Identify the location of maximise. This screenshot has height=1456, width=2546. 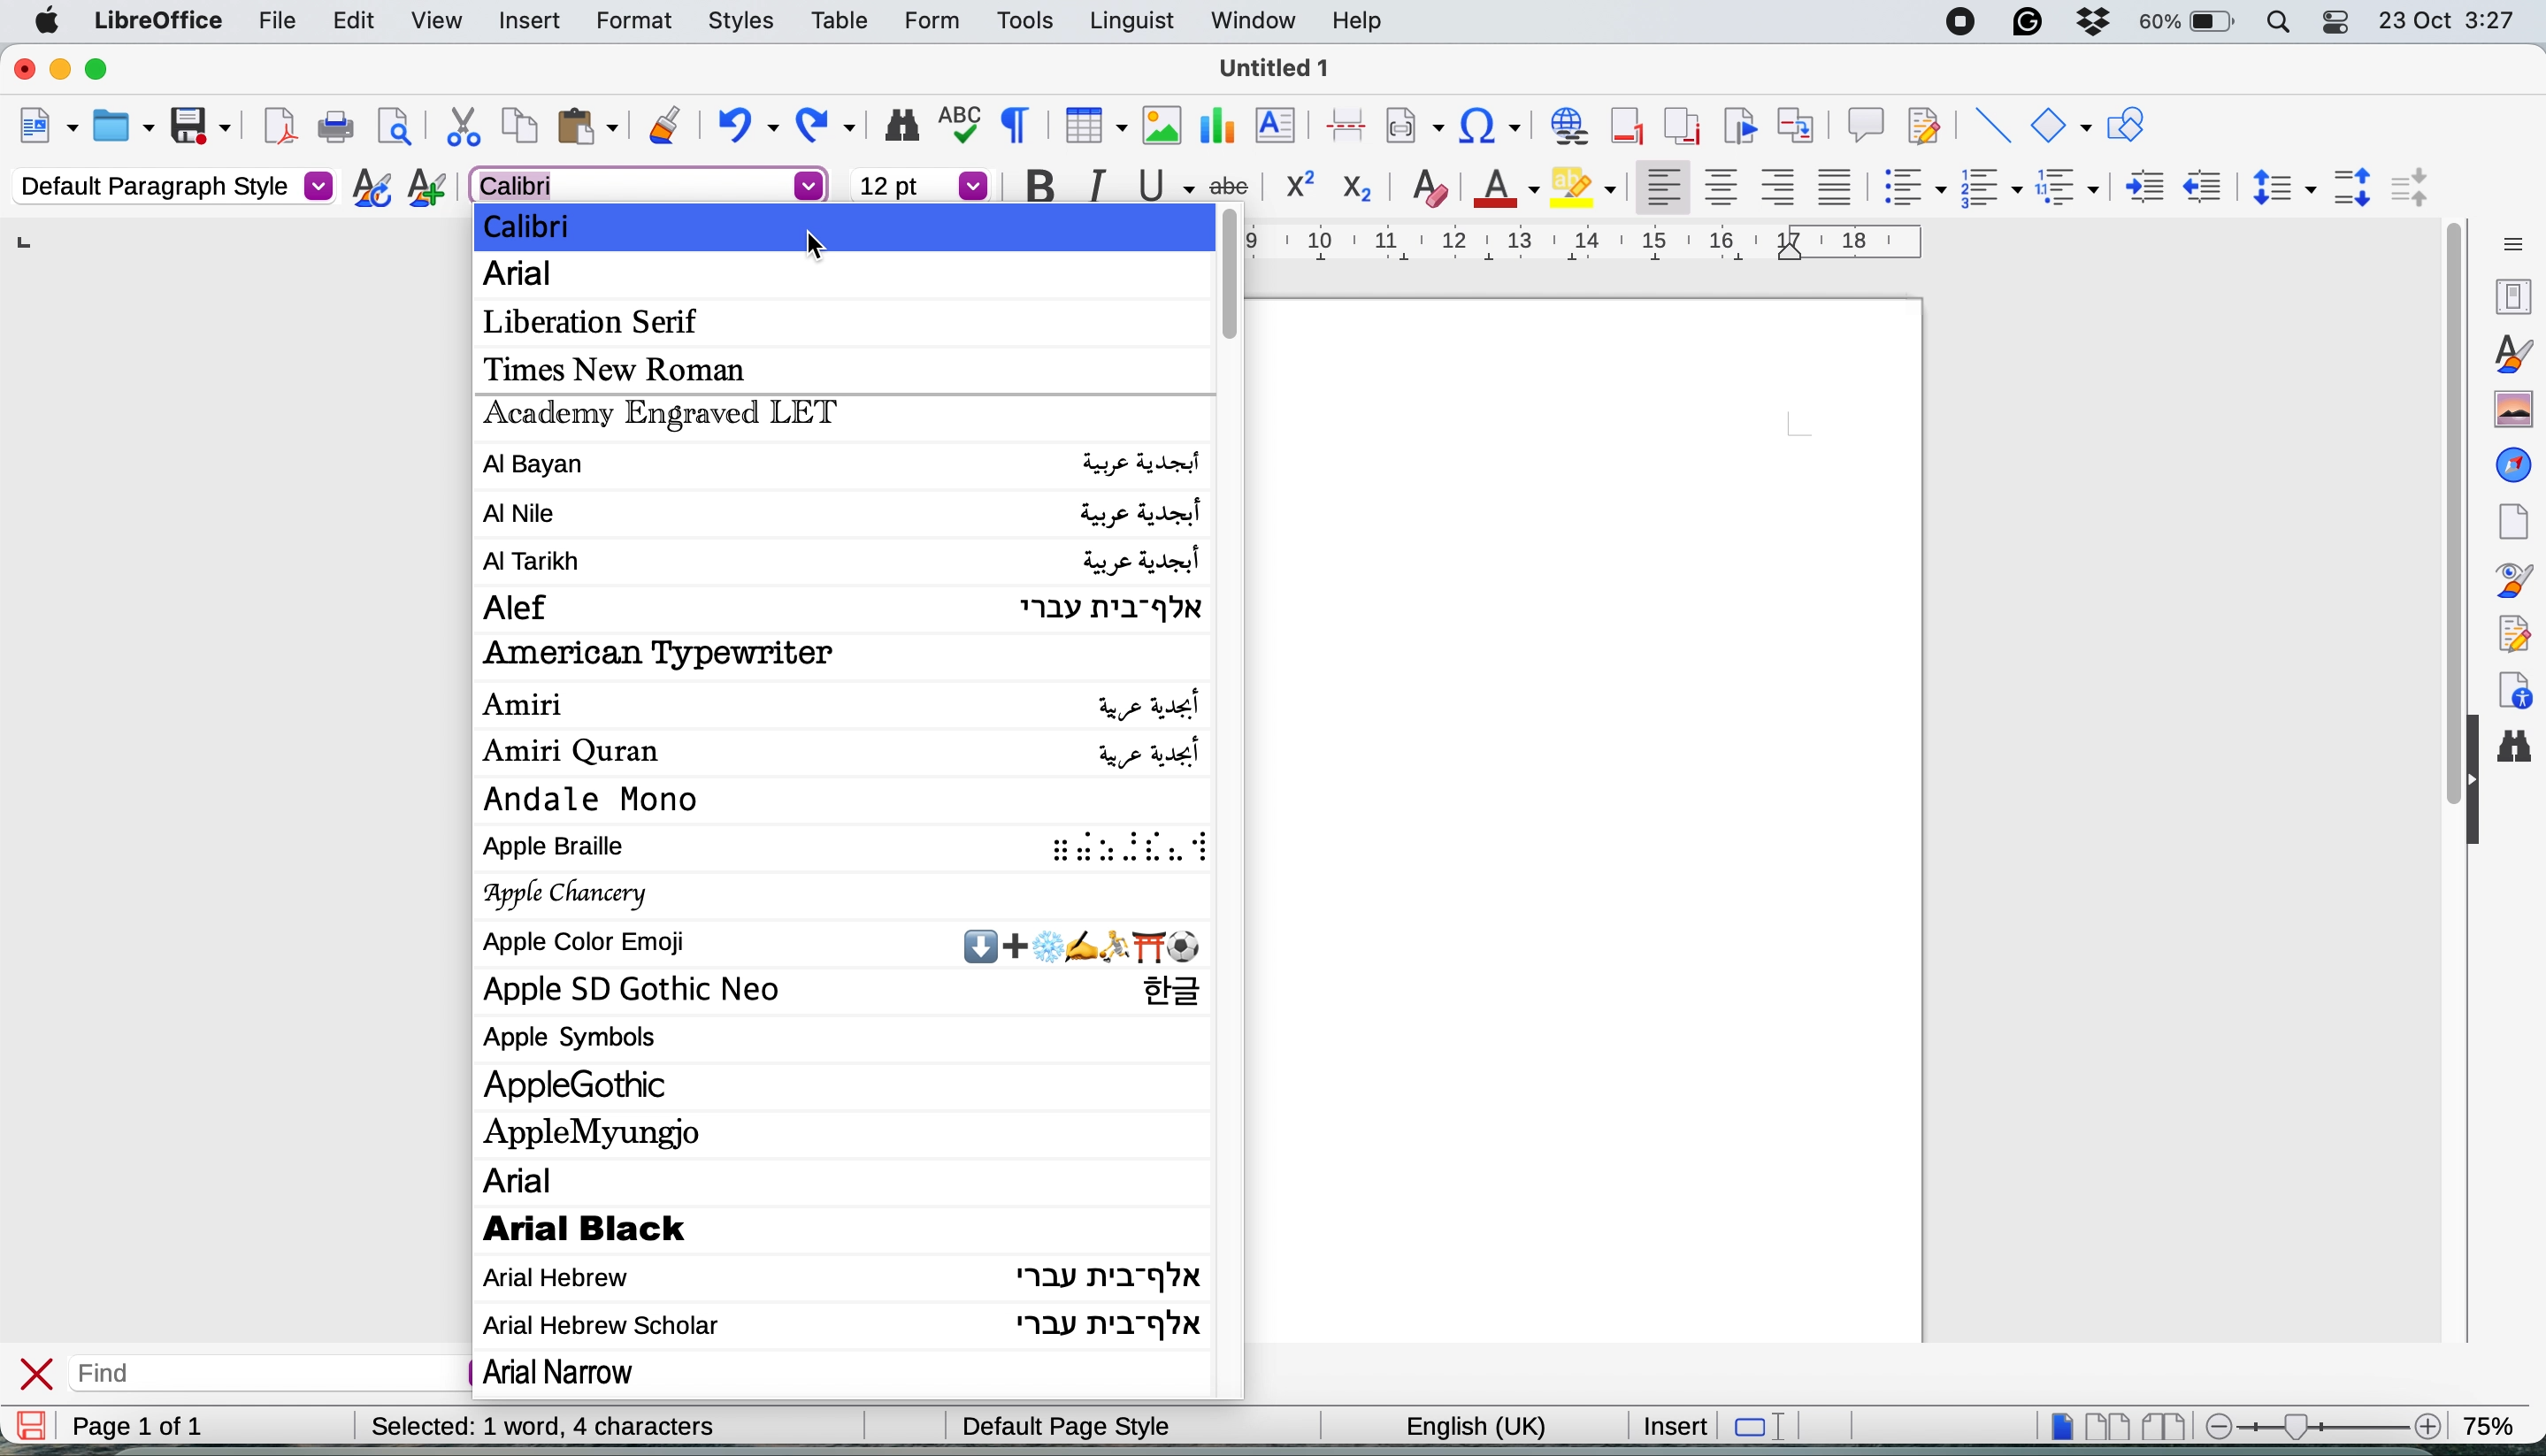
(108, 72).